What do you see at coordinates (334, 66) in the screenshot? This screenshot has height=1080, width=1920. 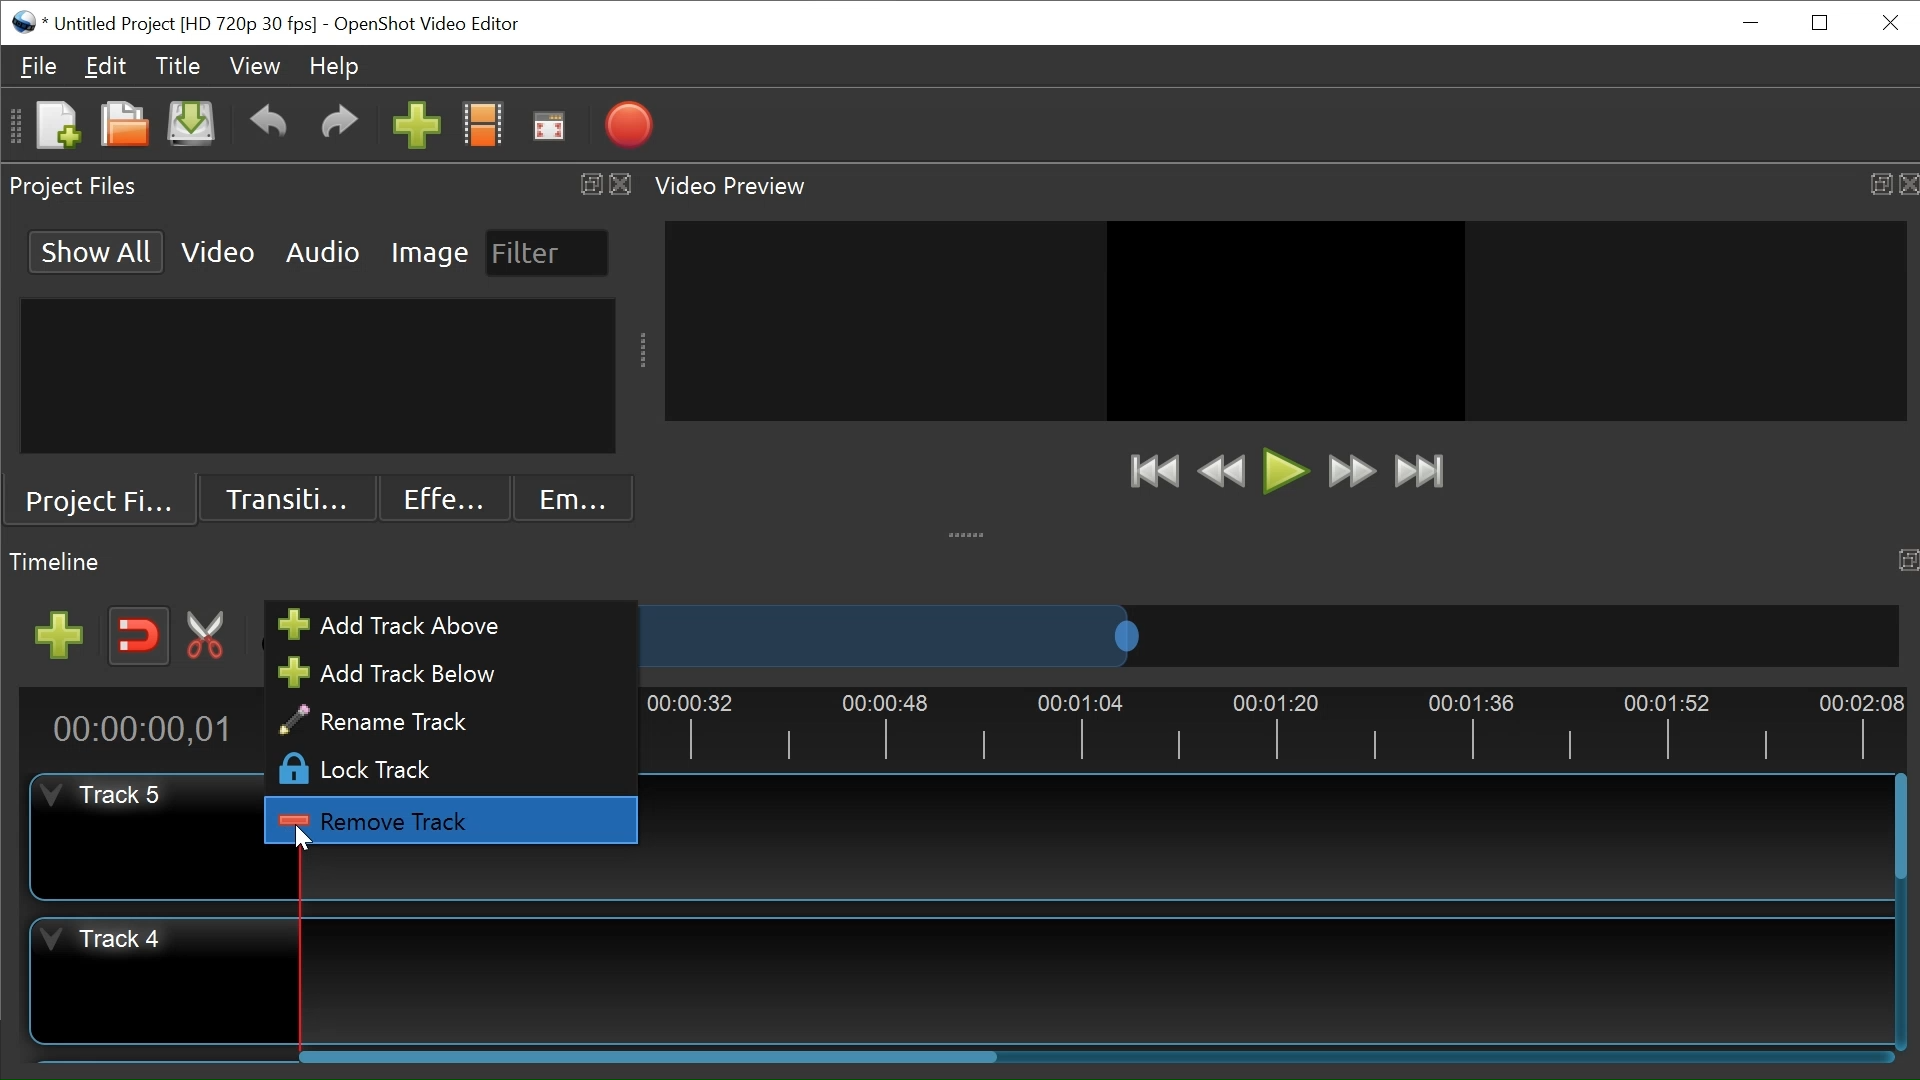 I see `Help` at bounding box center [334, 66].